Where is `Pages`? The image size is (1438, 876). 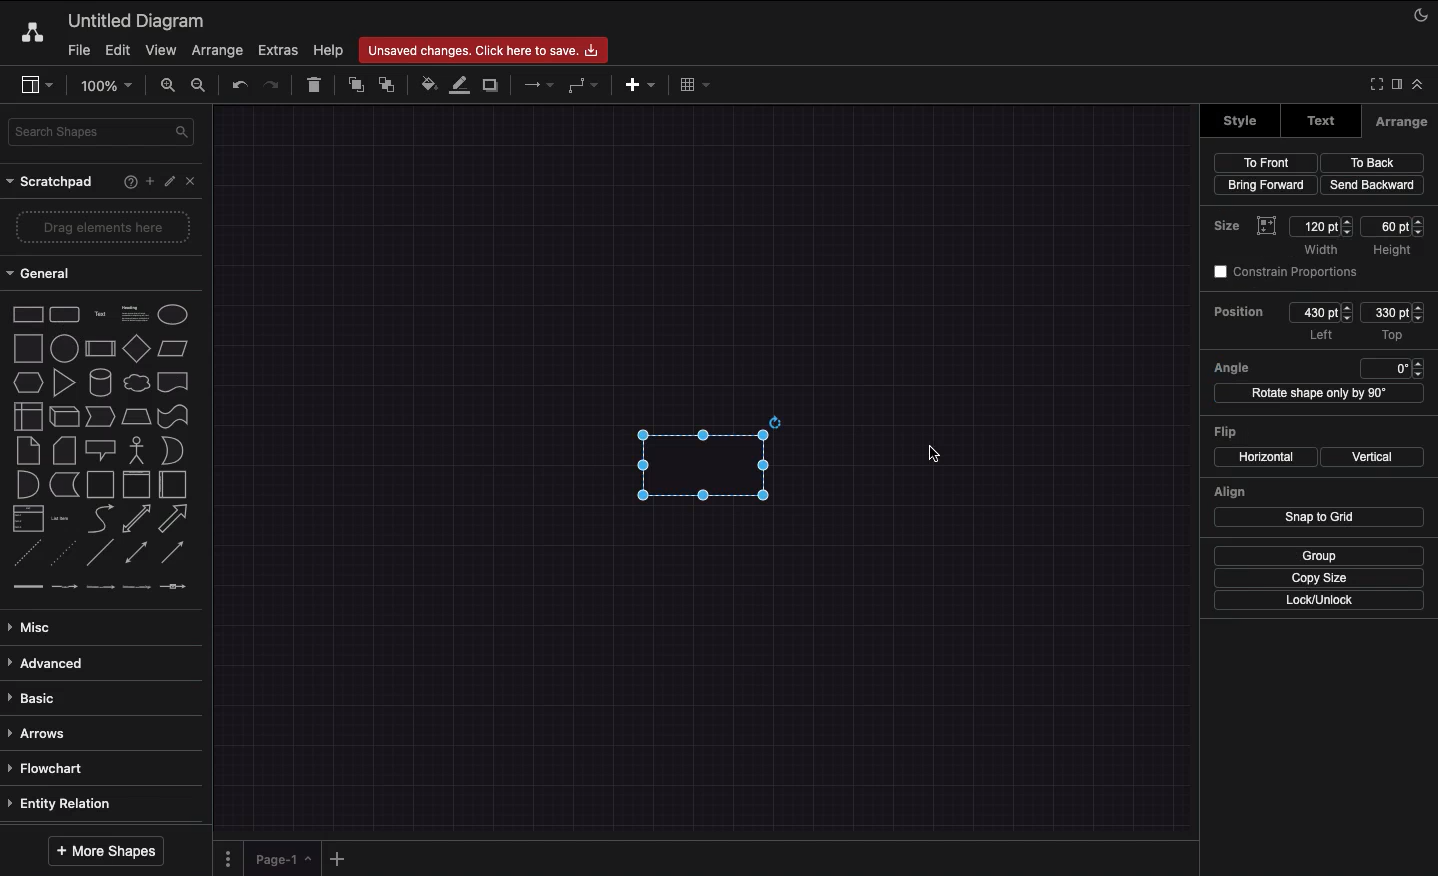 Pages is located at coordinates (226, 859).